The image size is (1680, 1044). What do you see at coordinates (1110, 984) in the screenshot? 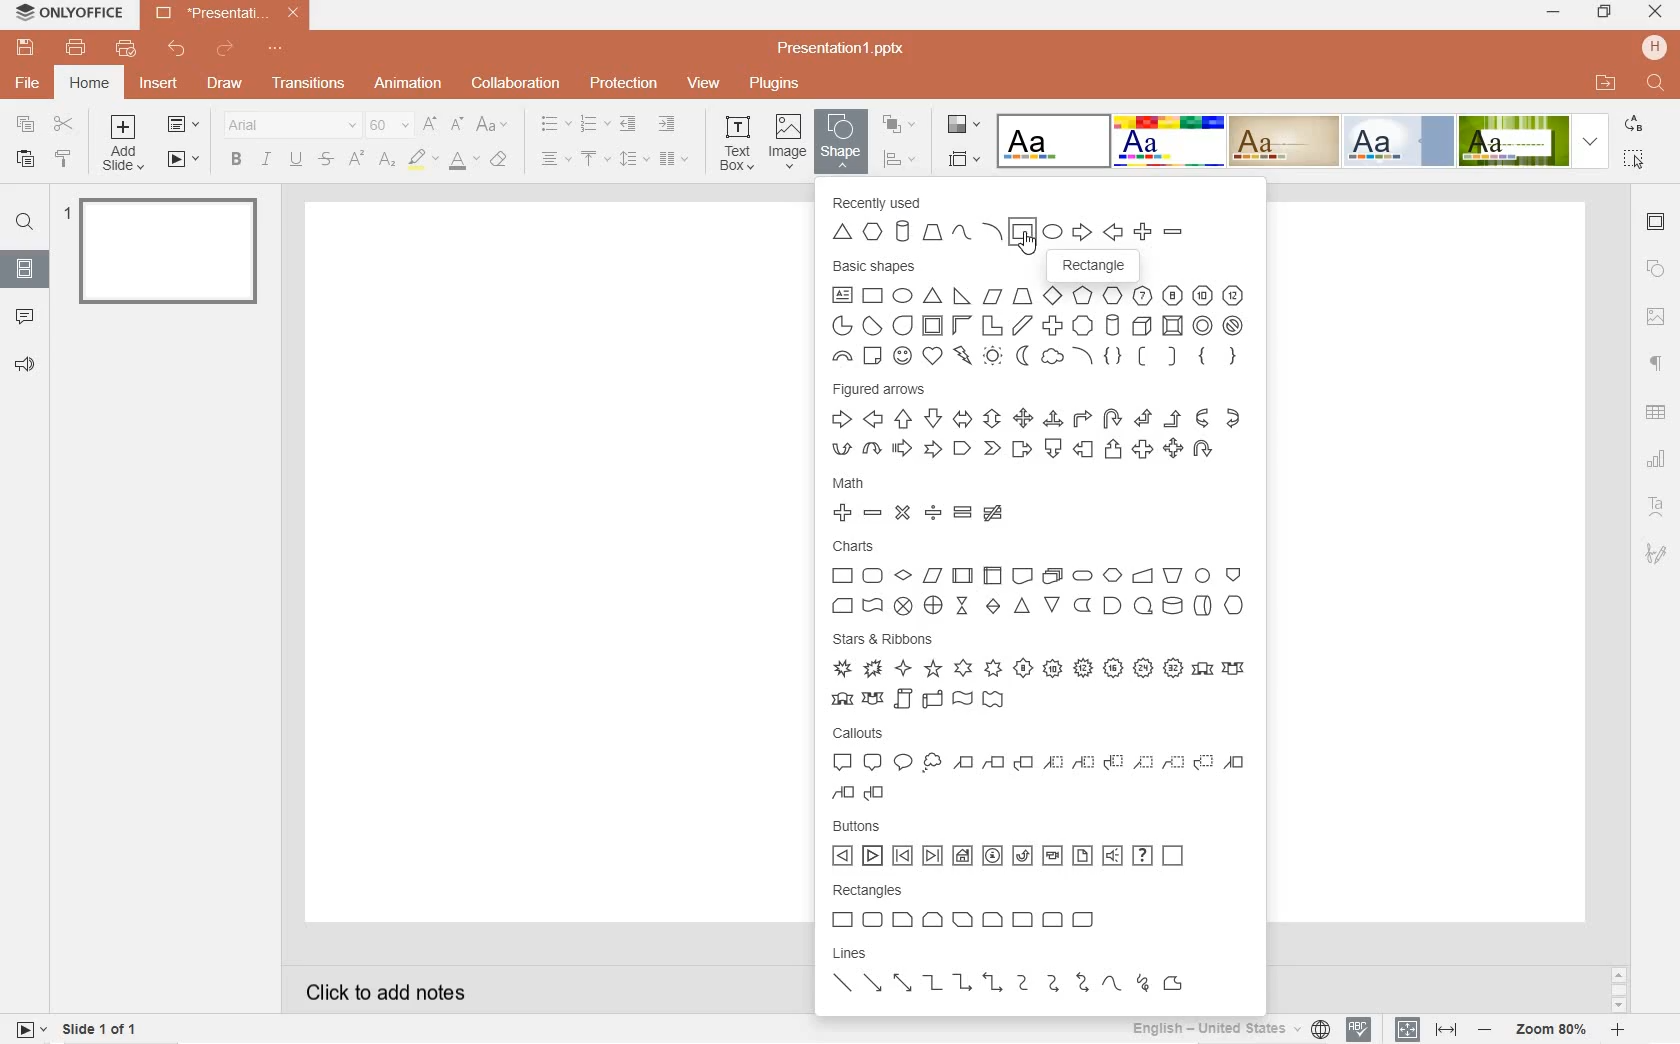
I see `Curve` at bounding box center [1110, 984].